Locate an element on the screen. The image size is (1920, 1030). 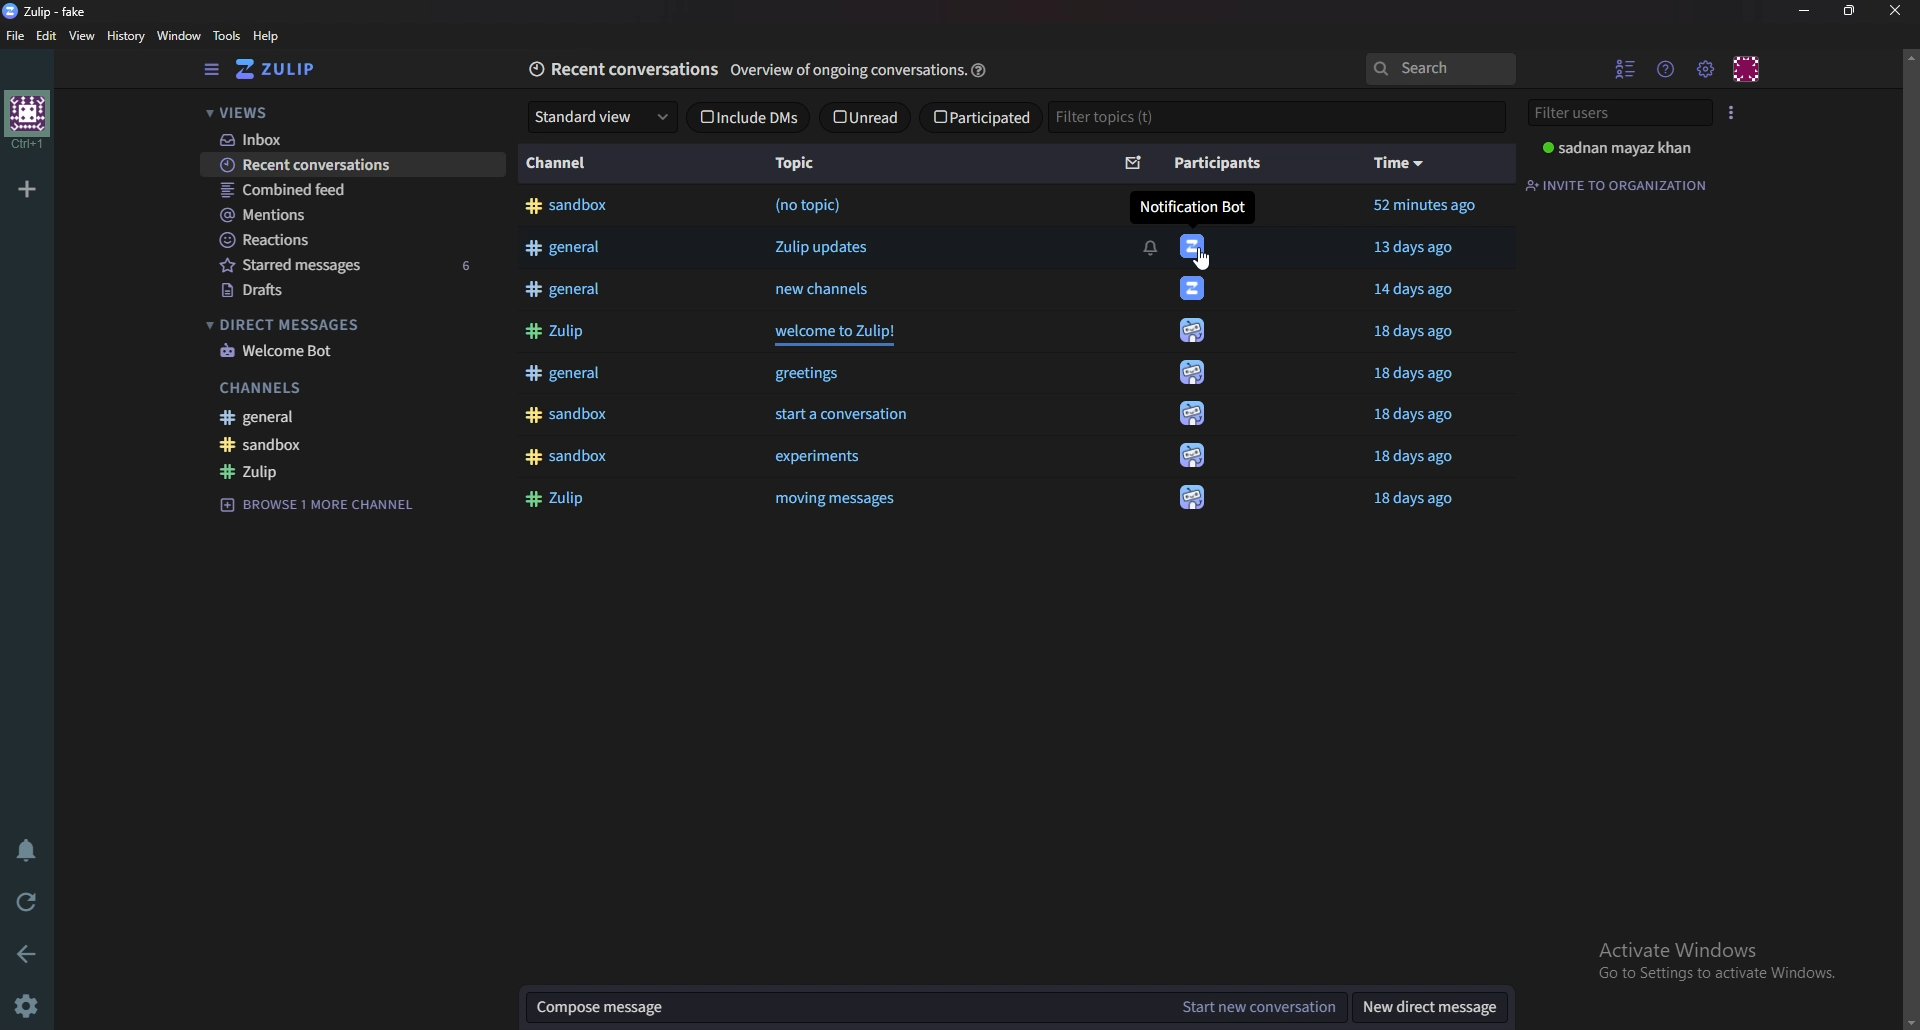
18 days ago is located at coordinates (1410, 458).